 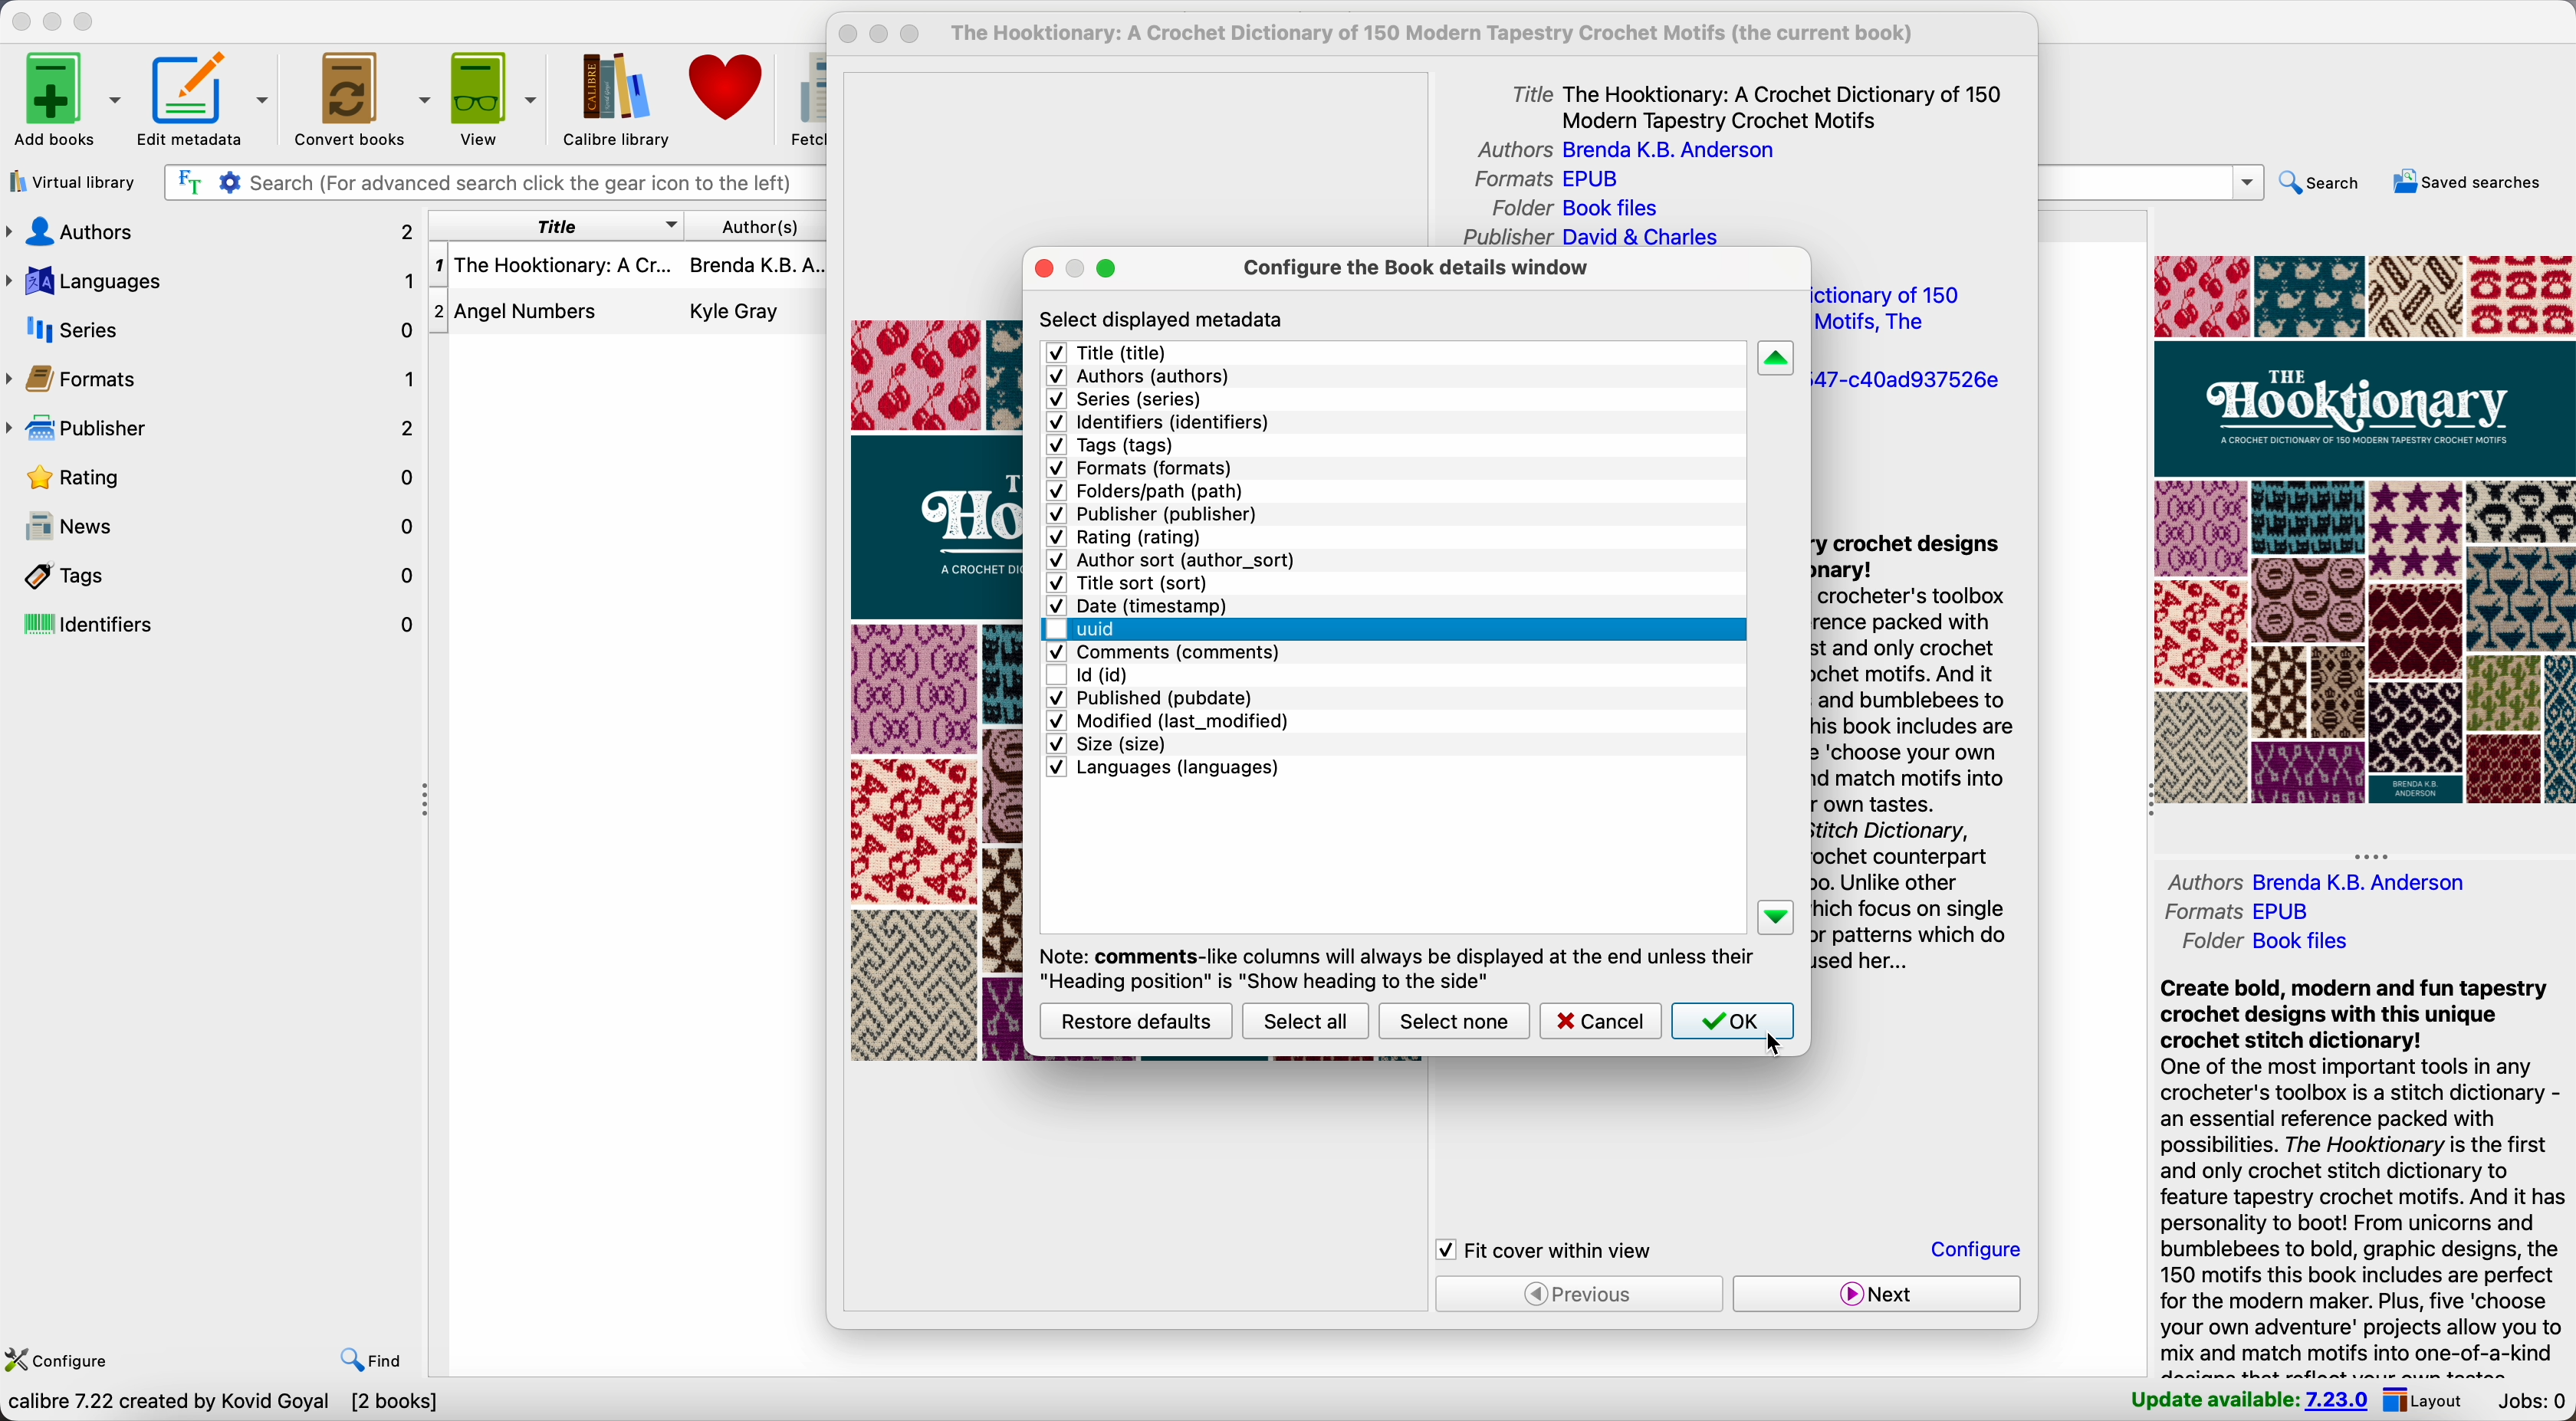 I want to click on title, so click(x=1760, y=104).